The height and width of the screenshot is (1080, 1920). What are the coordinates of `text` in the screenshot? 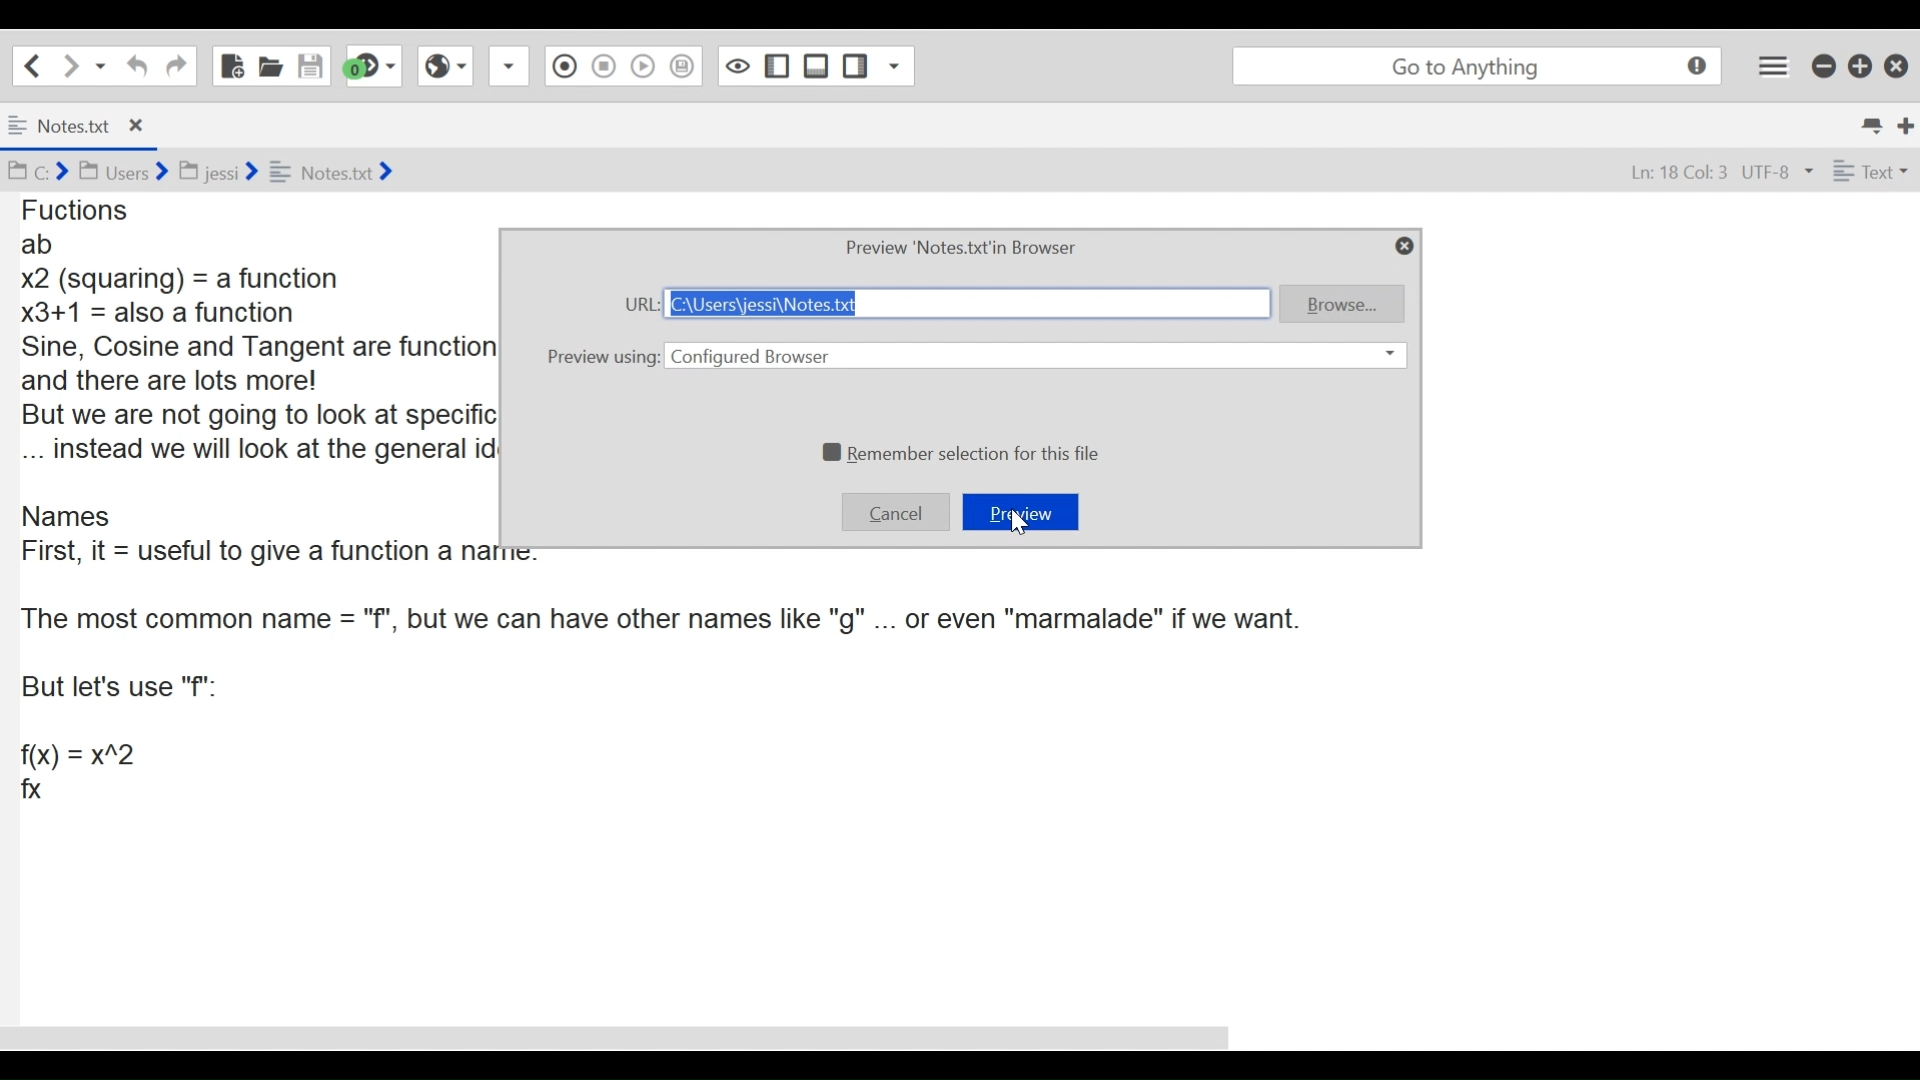 It's located at (1874, 170).